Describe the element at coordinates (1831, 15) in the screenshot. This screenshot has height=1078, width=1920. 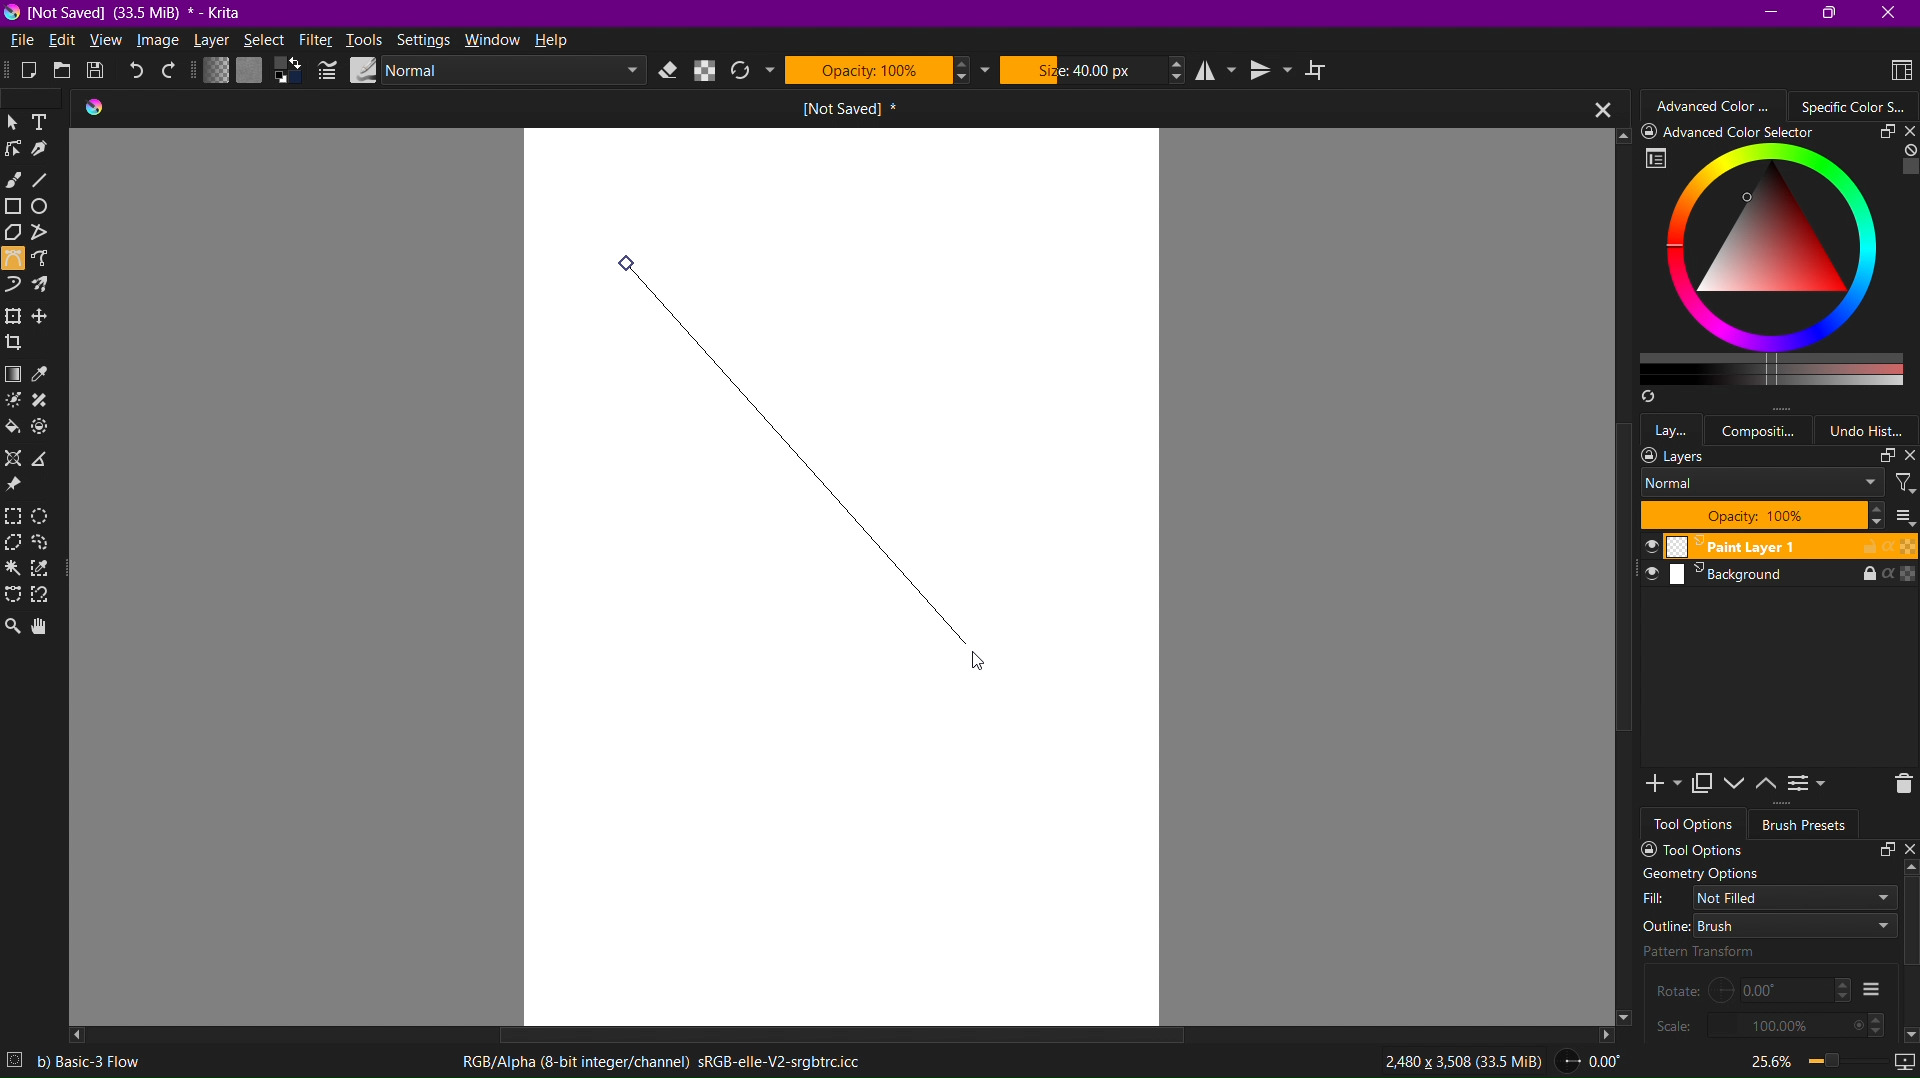
I see `Maximize` at that location.